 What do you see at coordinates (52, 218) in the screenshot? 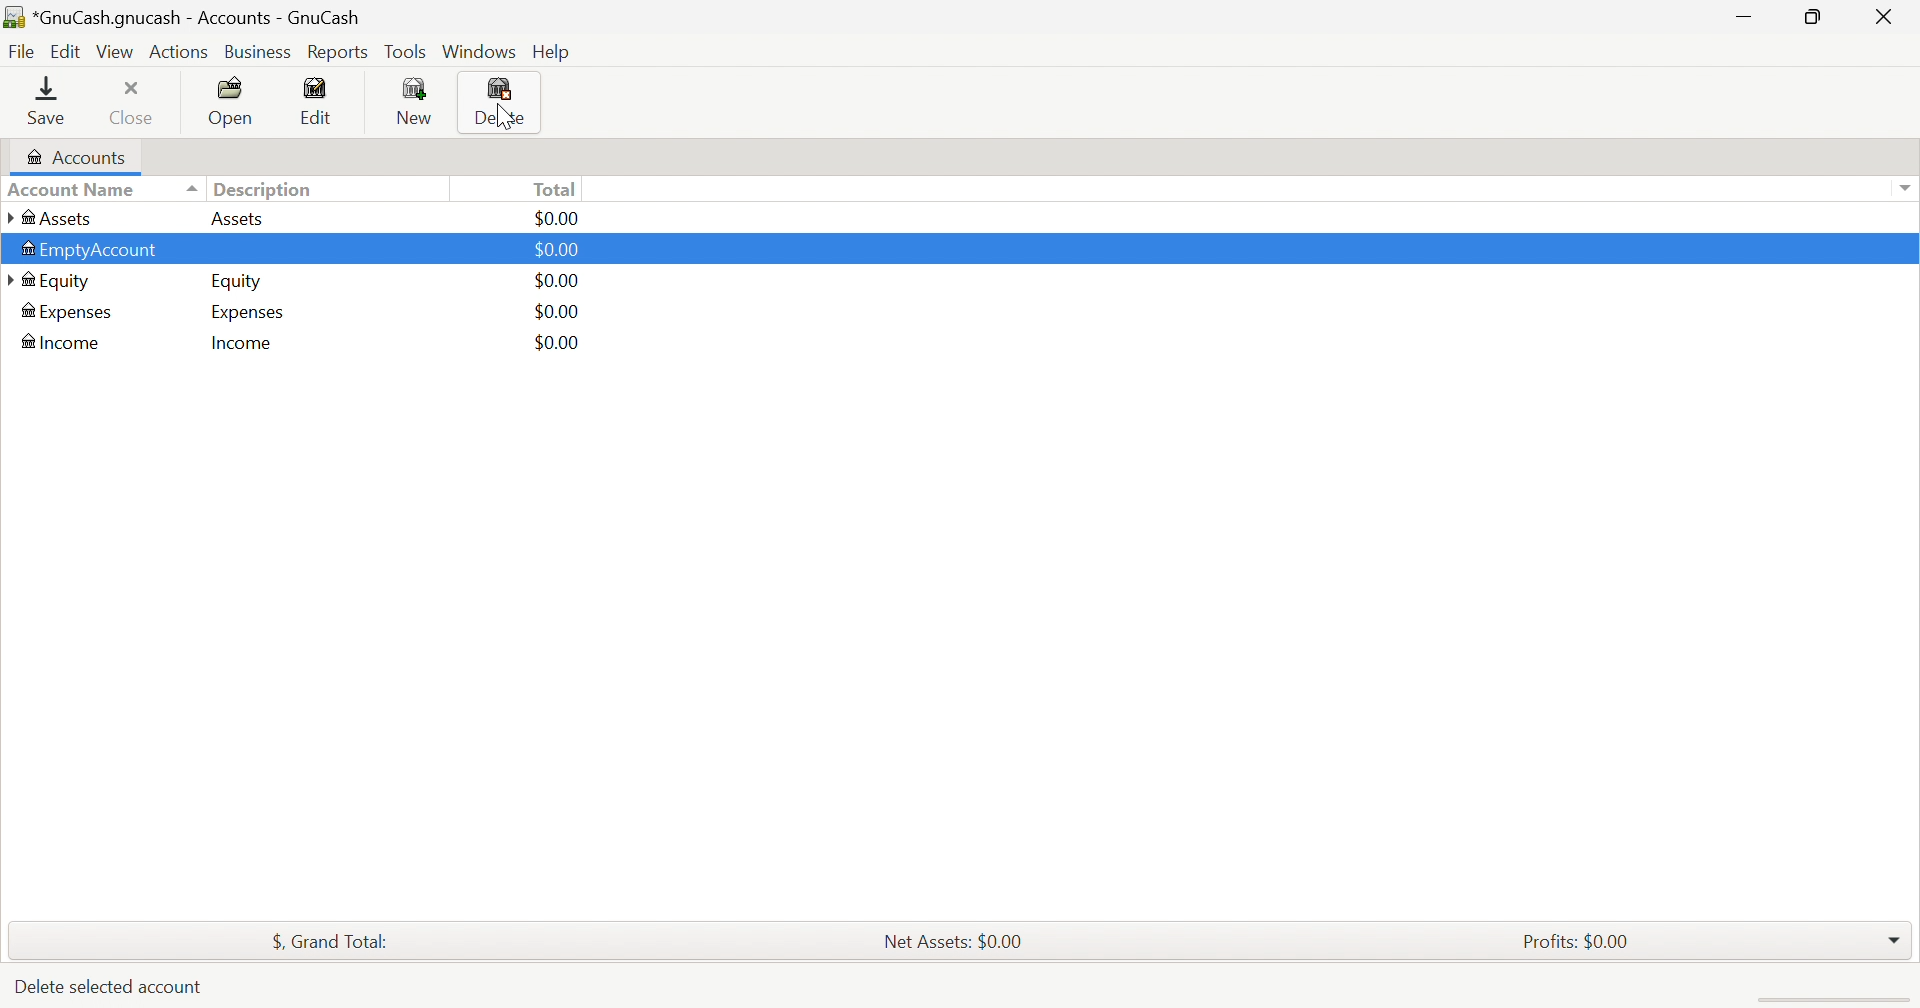
I see `Assets` at bounding box center [52, 218].